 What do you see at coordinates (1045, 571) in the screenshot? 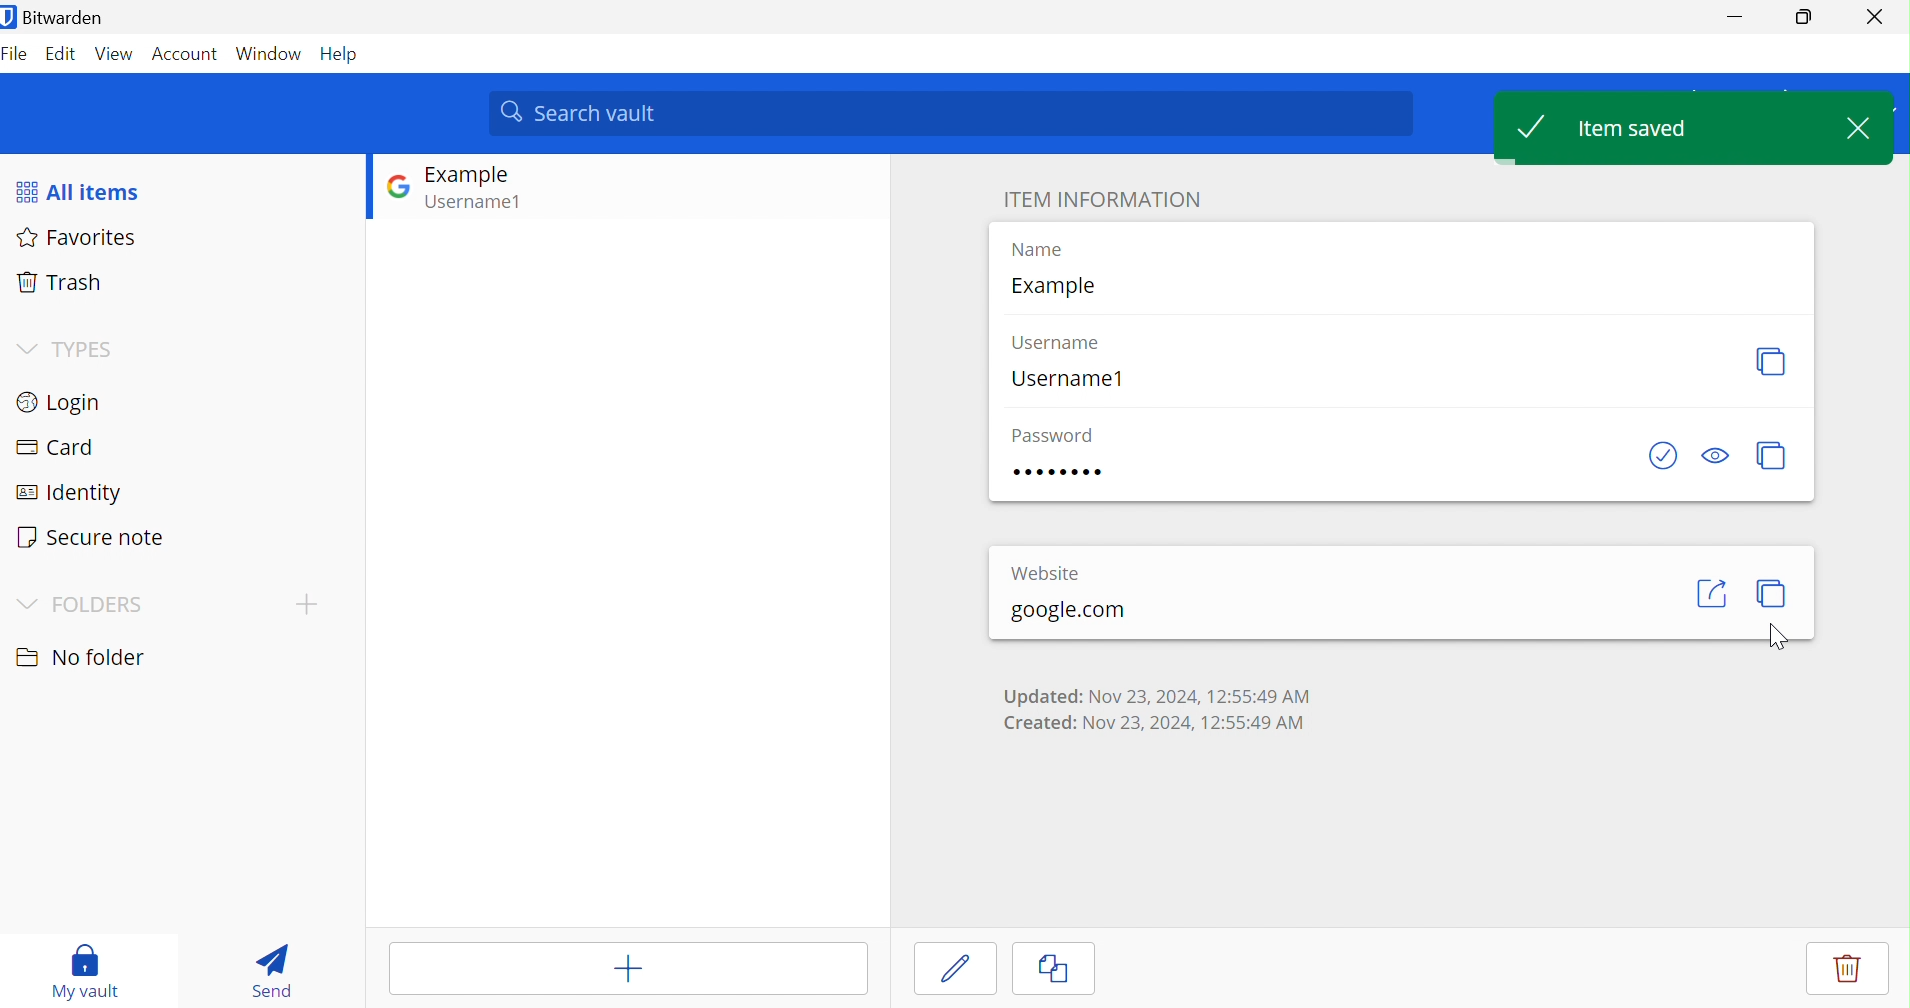
I see `Website` at bounding box center [1045, 571].